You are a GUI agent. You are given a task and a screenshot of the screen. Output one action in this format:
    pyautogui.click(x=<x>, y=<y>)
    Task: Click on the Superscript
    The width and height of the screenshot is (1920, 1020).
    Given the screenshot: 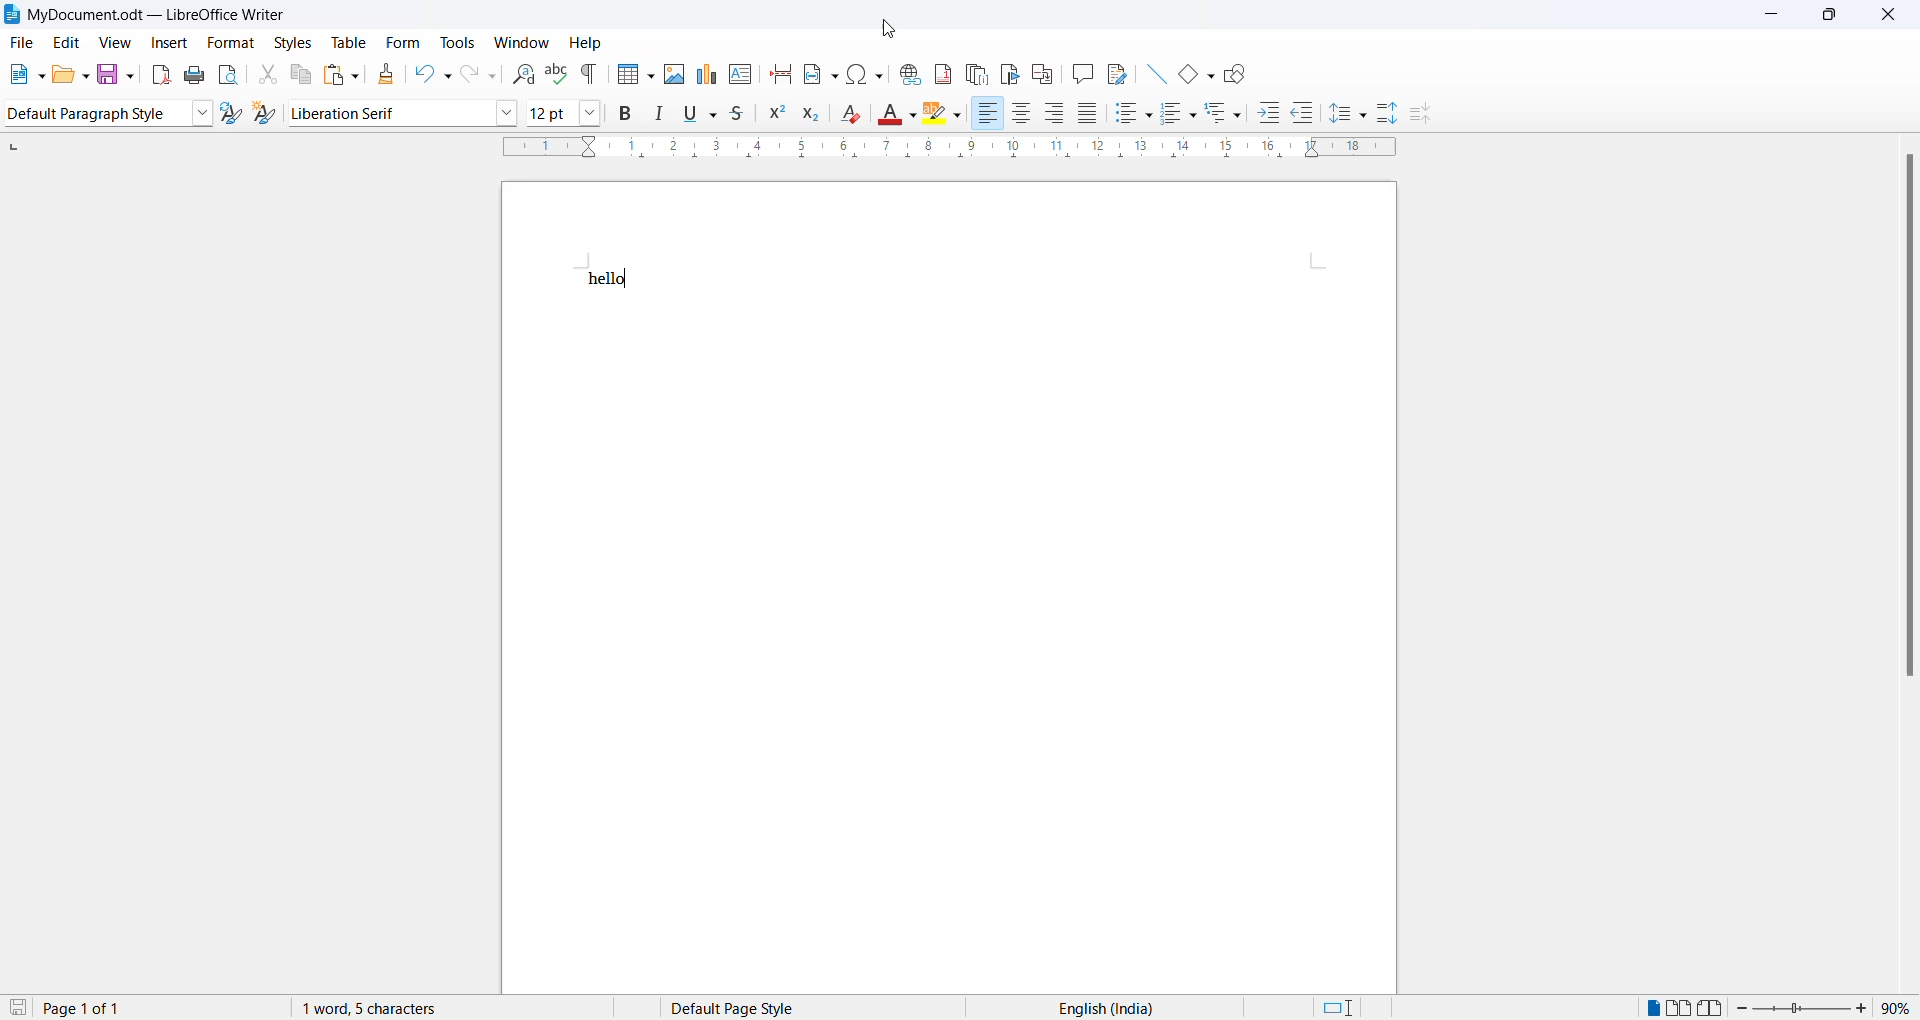 What is the action you would take?
    pyautogui.click(x=773, y=116)
    